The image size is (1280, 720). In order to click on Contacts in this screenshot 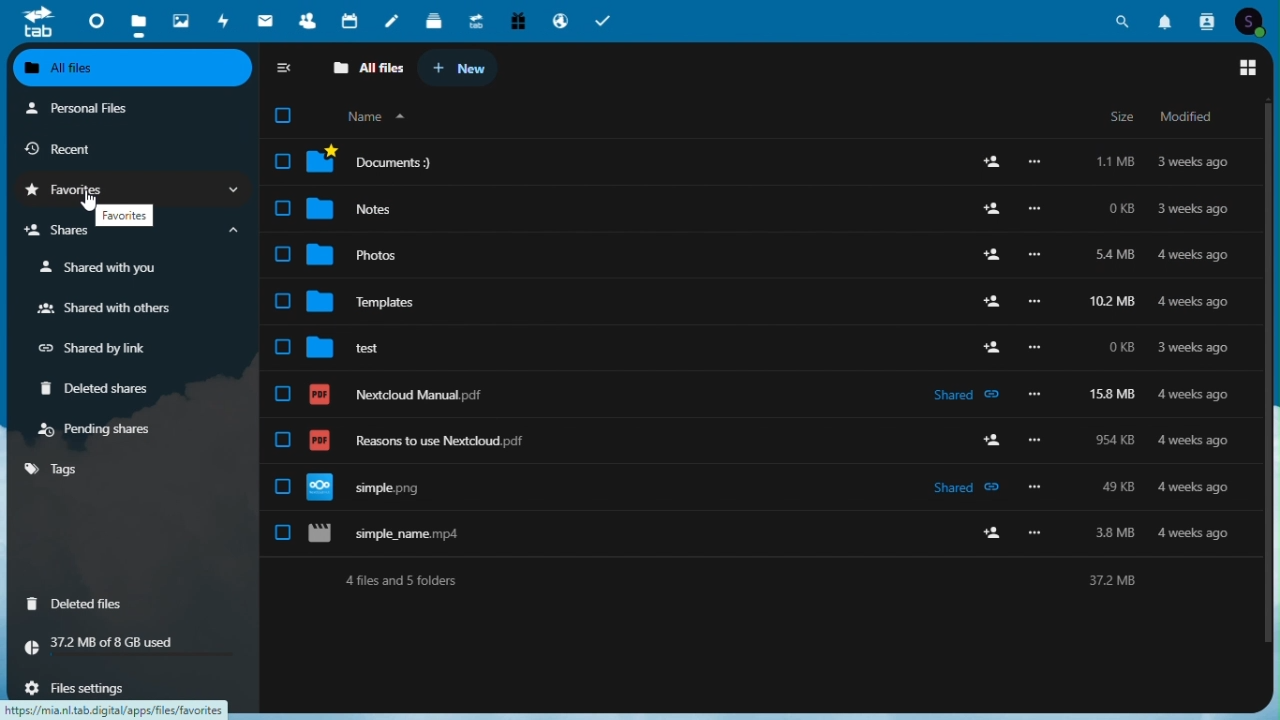, I will do `click(308, 18)`.